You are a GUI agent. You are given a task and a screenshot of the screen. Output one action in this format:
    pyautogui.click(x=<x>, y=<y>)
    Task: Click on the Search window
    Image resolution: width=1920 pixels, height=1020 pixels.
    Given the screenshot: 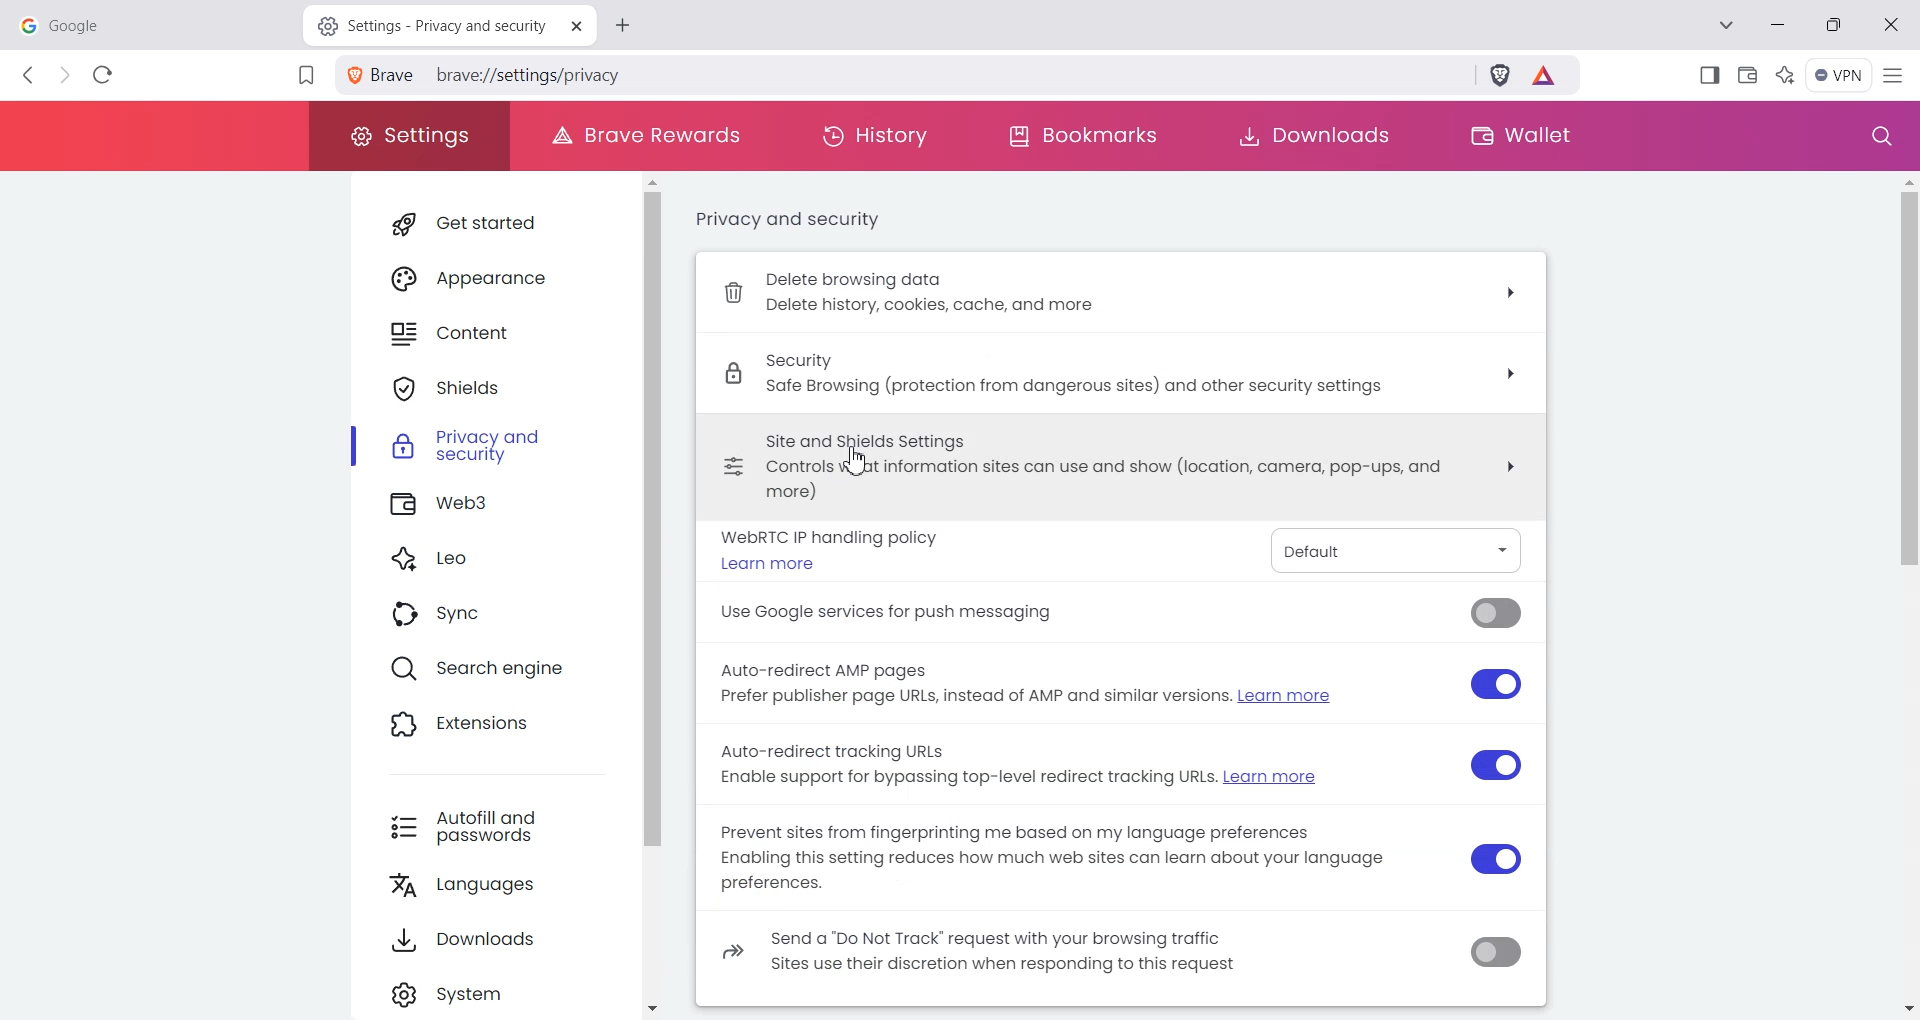 What is the action you would take?
    pyautogui.click(x=1877, y=137)
    